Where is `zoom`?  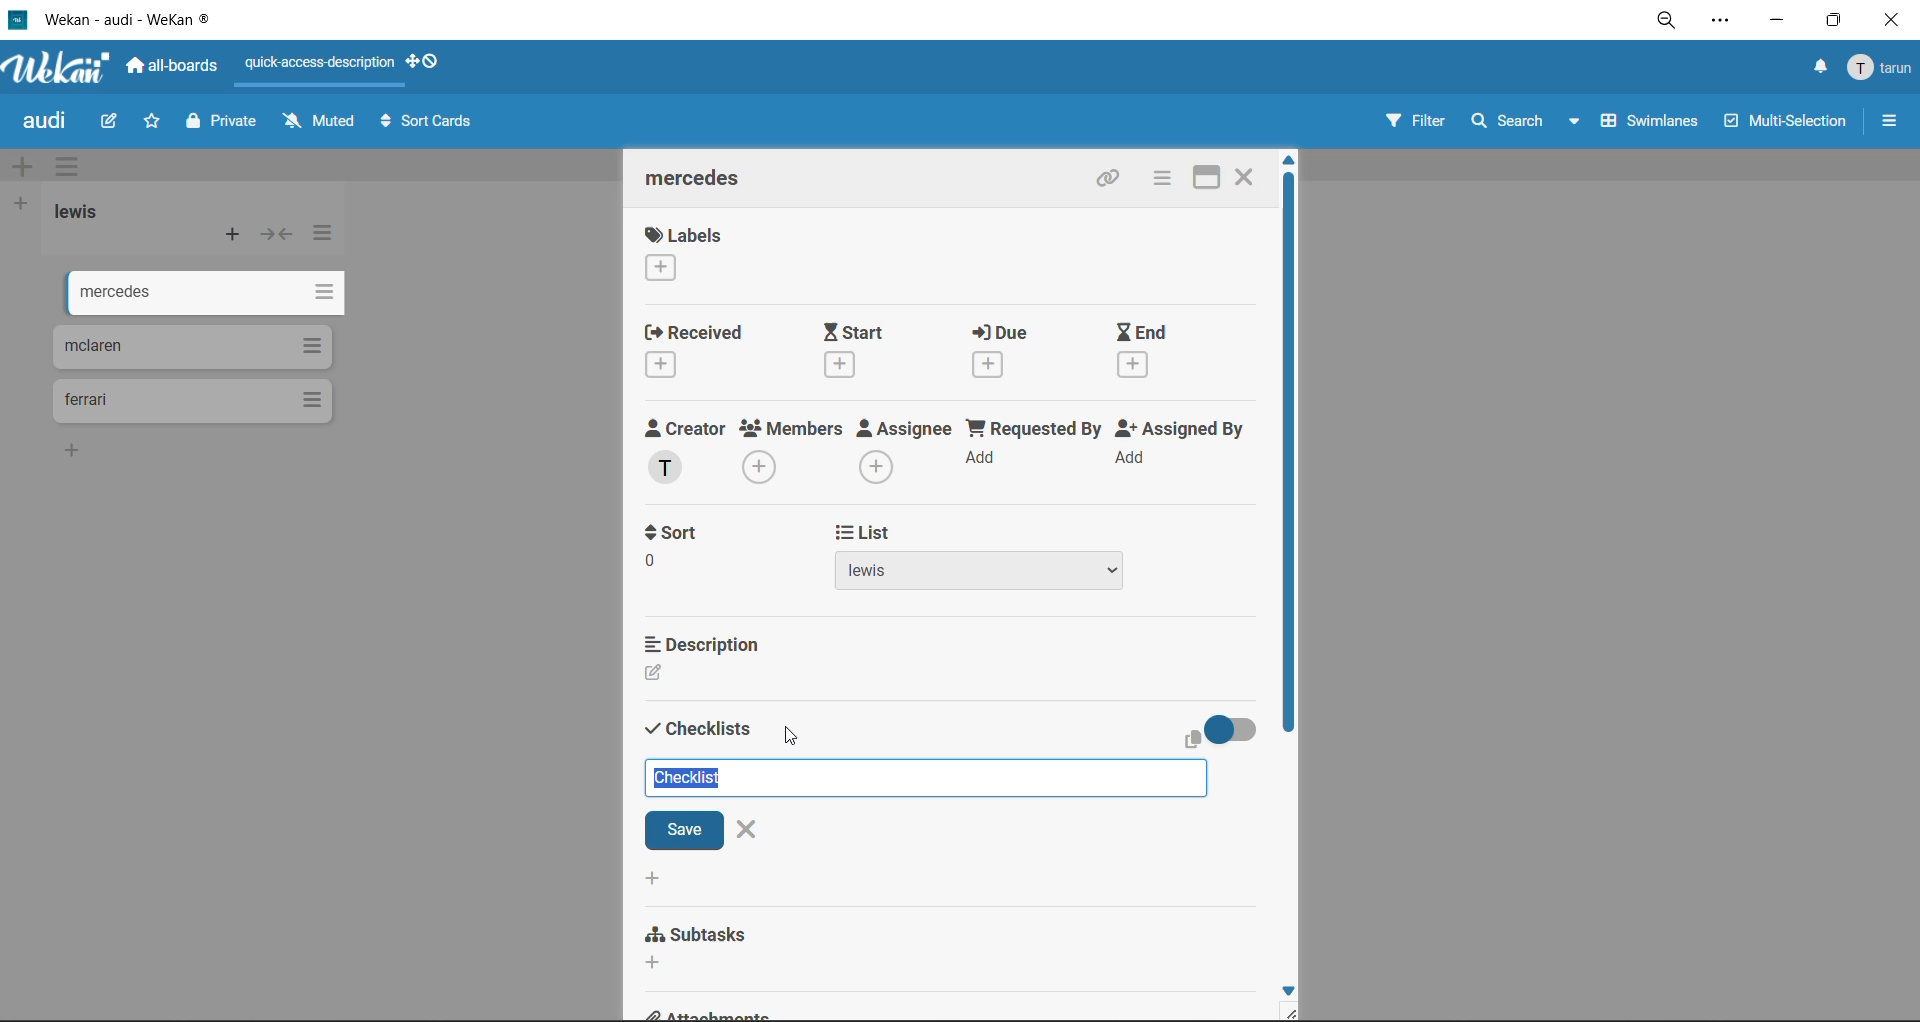
zoom is located at coordinates (1674, 26).